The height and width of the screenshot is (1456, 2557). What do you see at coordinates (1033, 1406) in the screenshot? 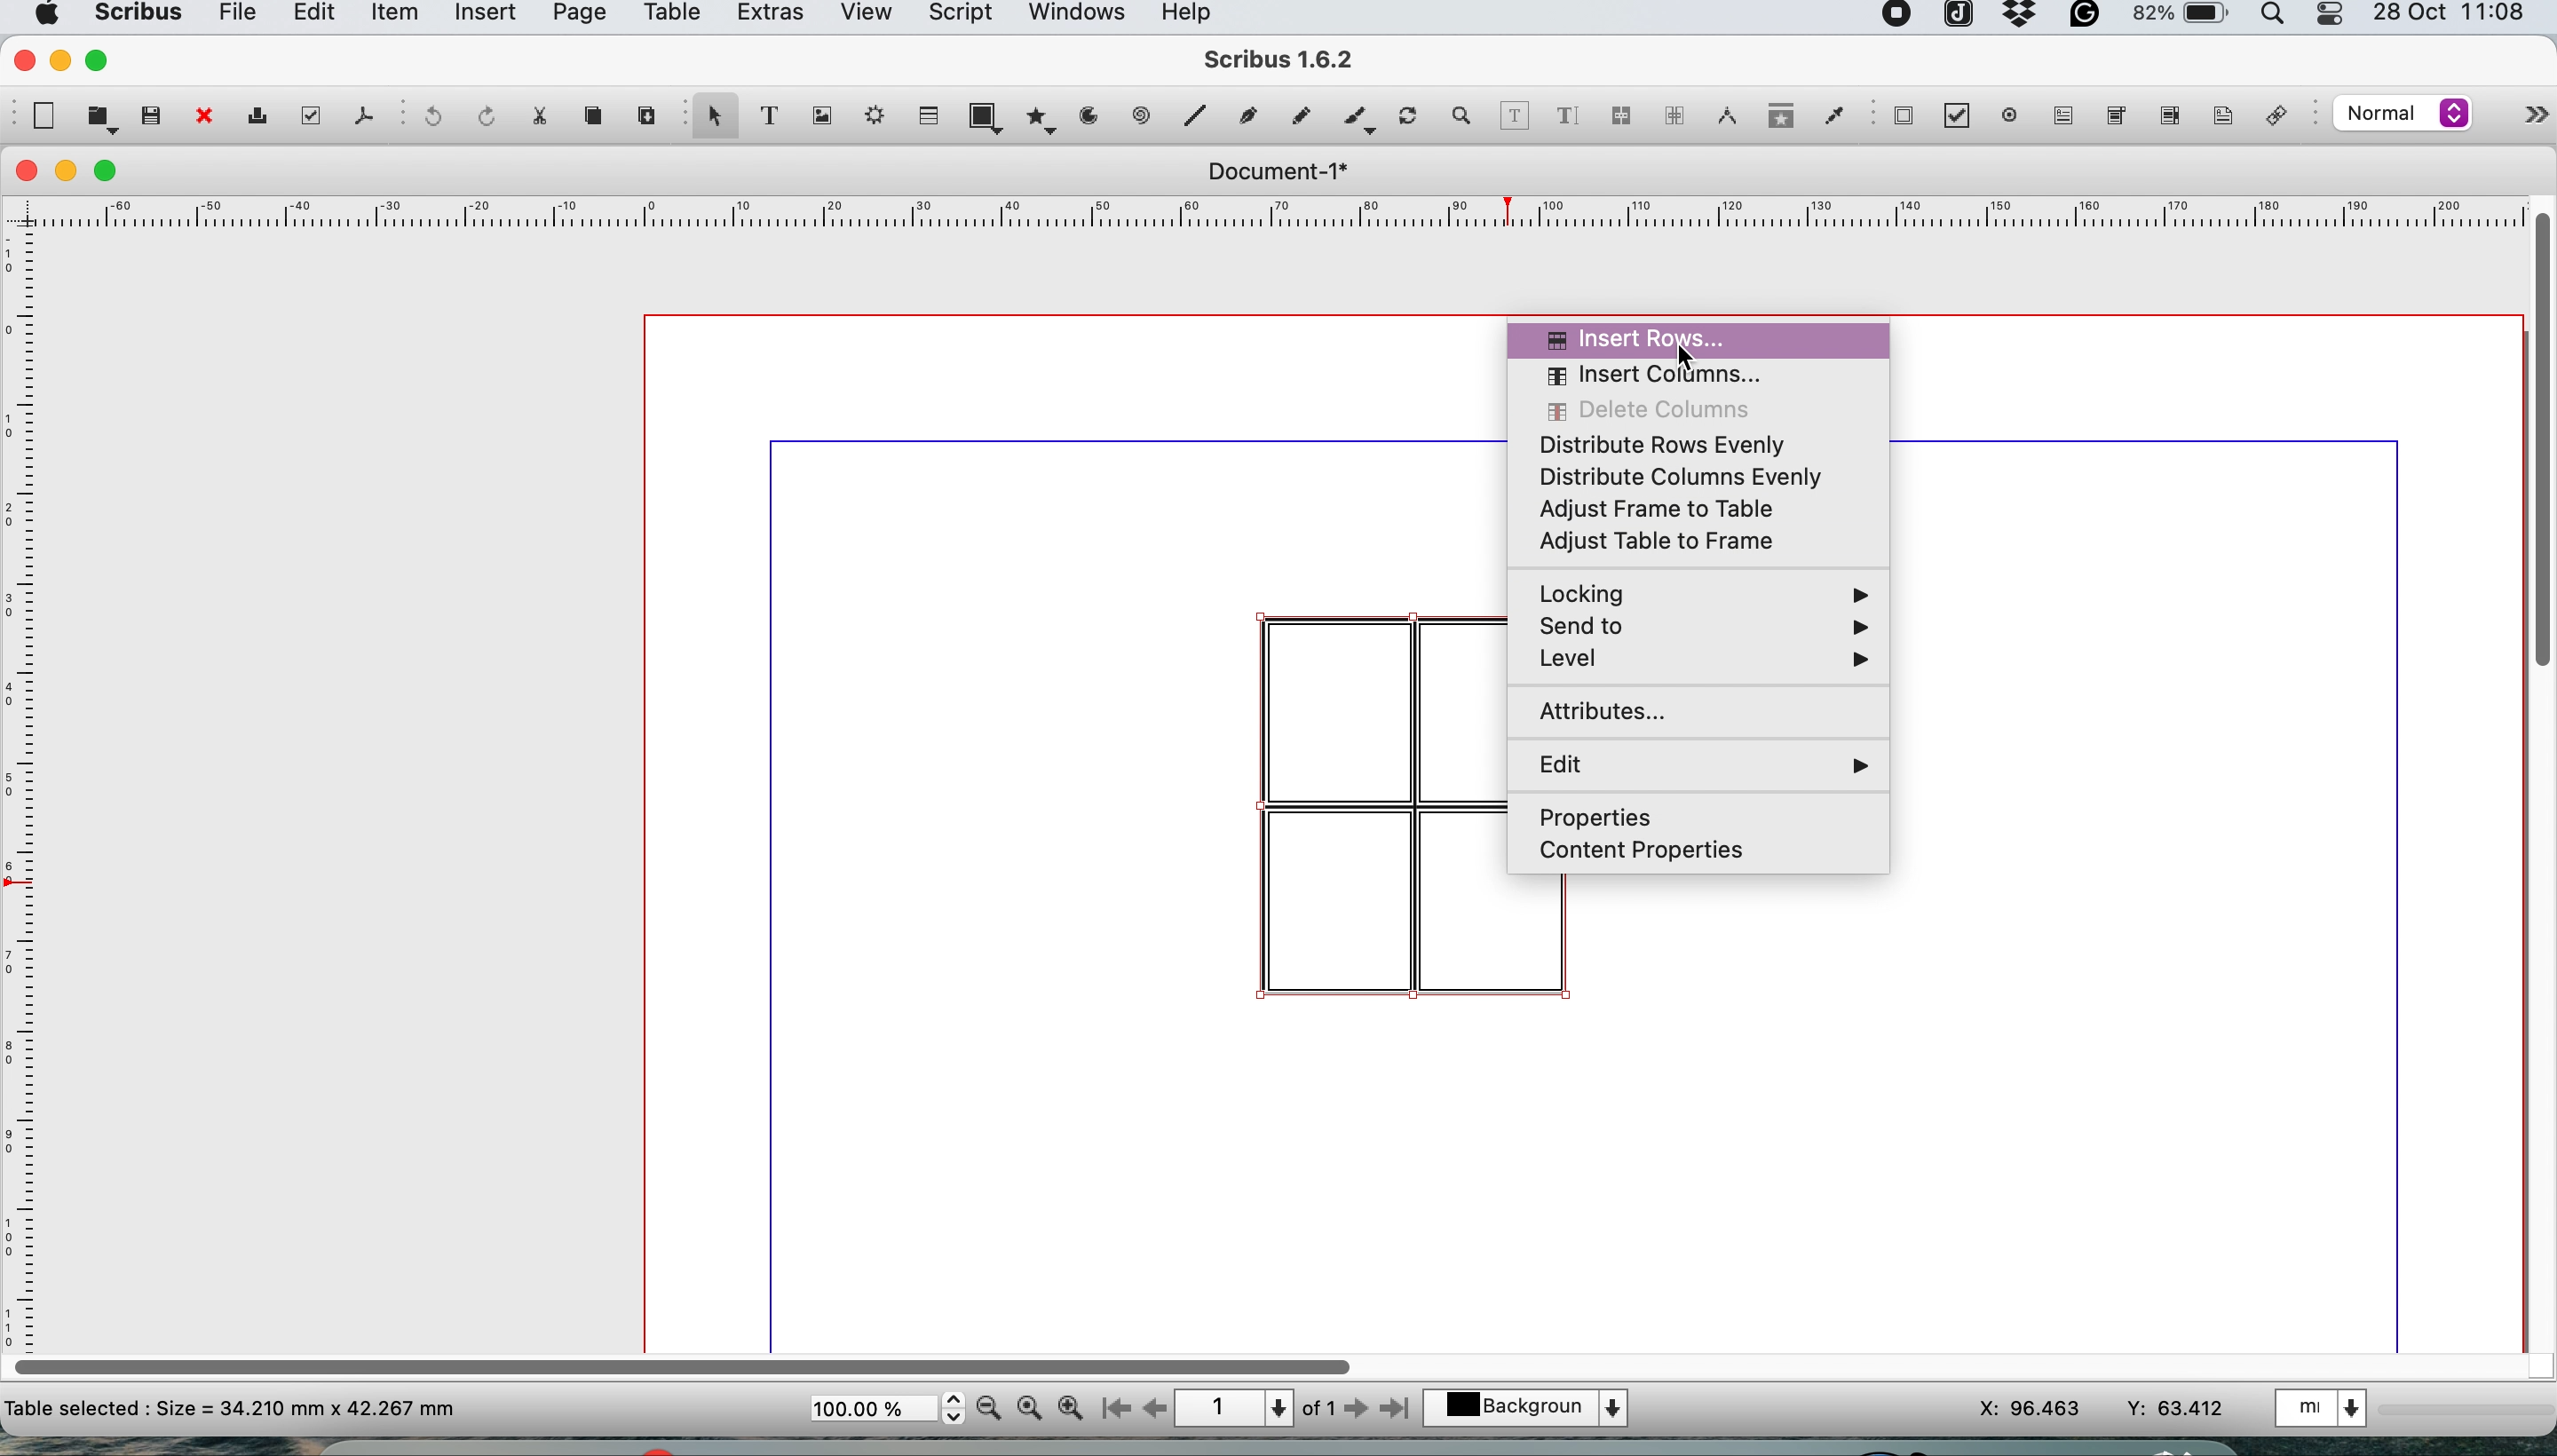
I see `zoom 100%` at bounding box center [1033, 1406].